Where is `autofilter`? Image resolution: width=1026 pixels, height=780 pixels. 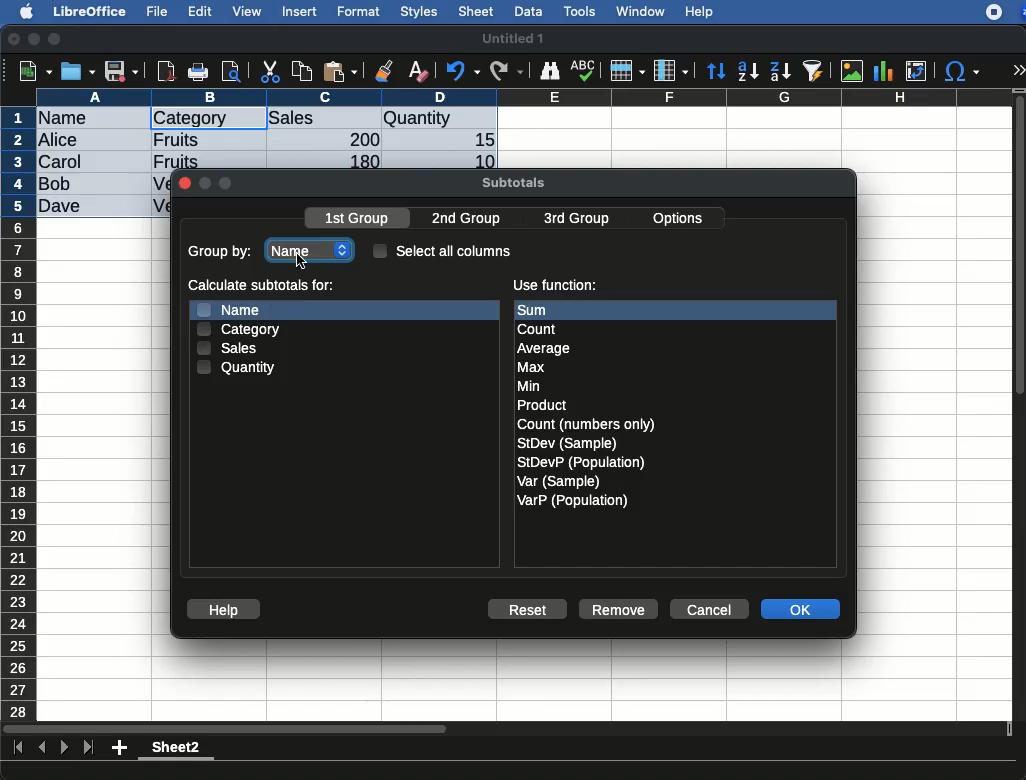 autofilter is located at coordinates (814, 70).